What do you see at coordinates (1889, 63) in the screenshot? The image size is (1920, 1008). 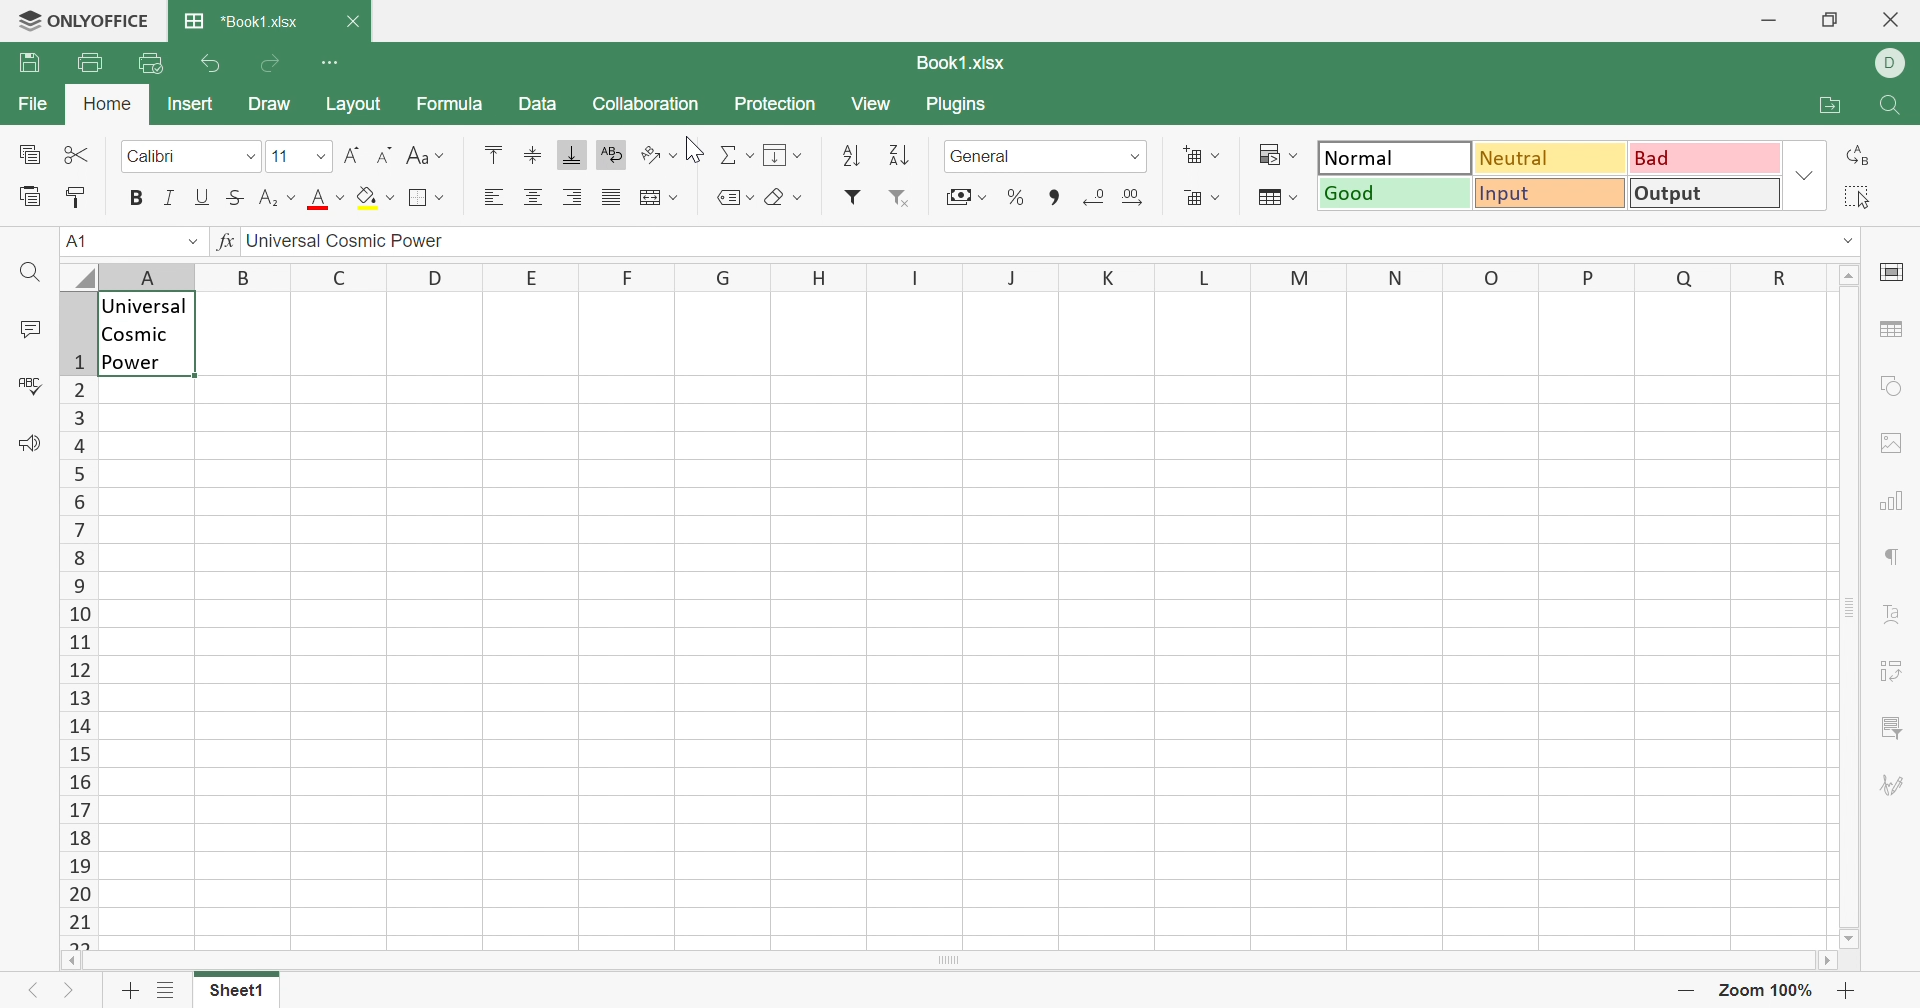 I see `DELL` at bounding box center [1889, 63].